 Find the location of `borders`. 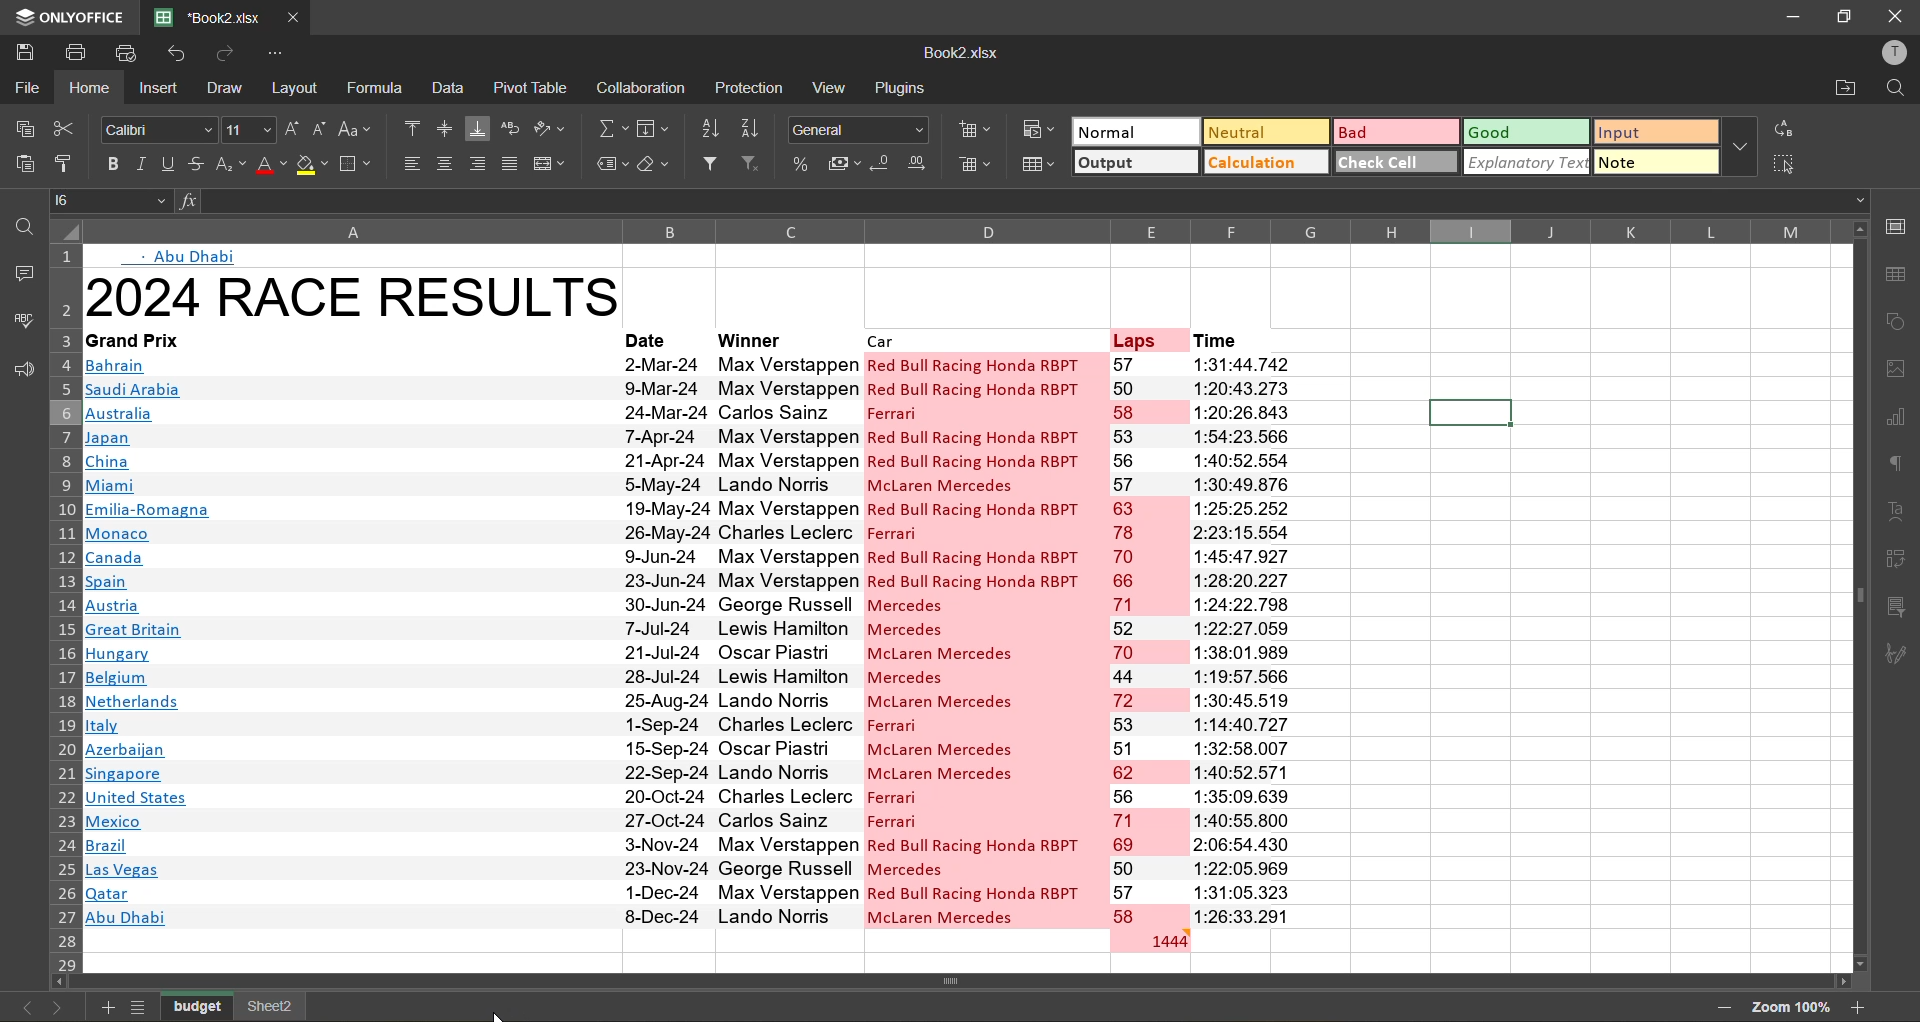

borders is located at coordinates (358, 163).